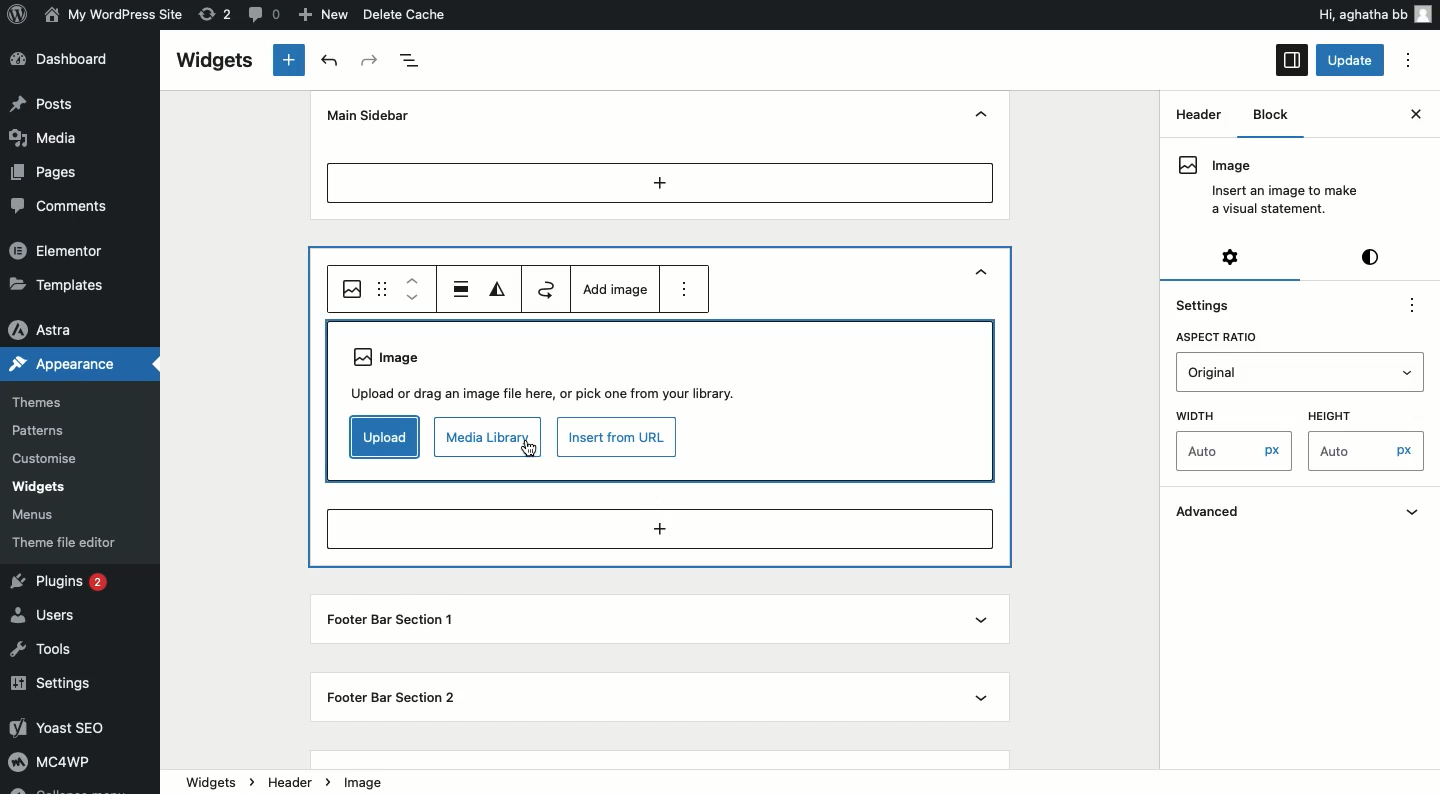  Describe the element at coordinates (1192, 166) in the screenshot. I see `Header` at that location.